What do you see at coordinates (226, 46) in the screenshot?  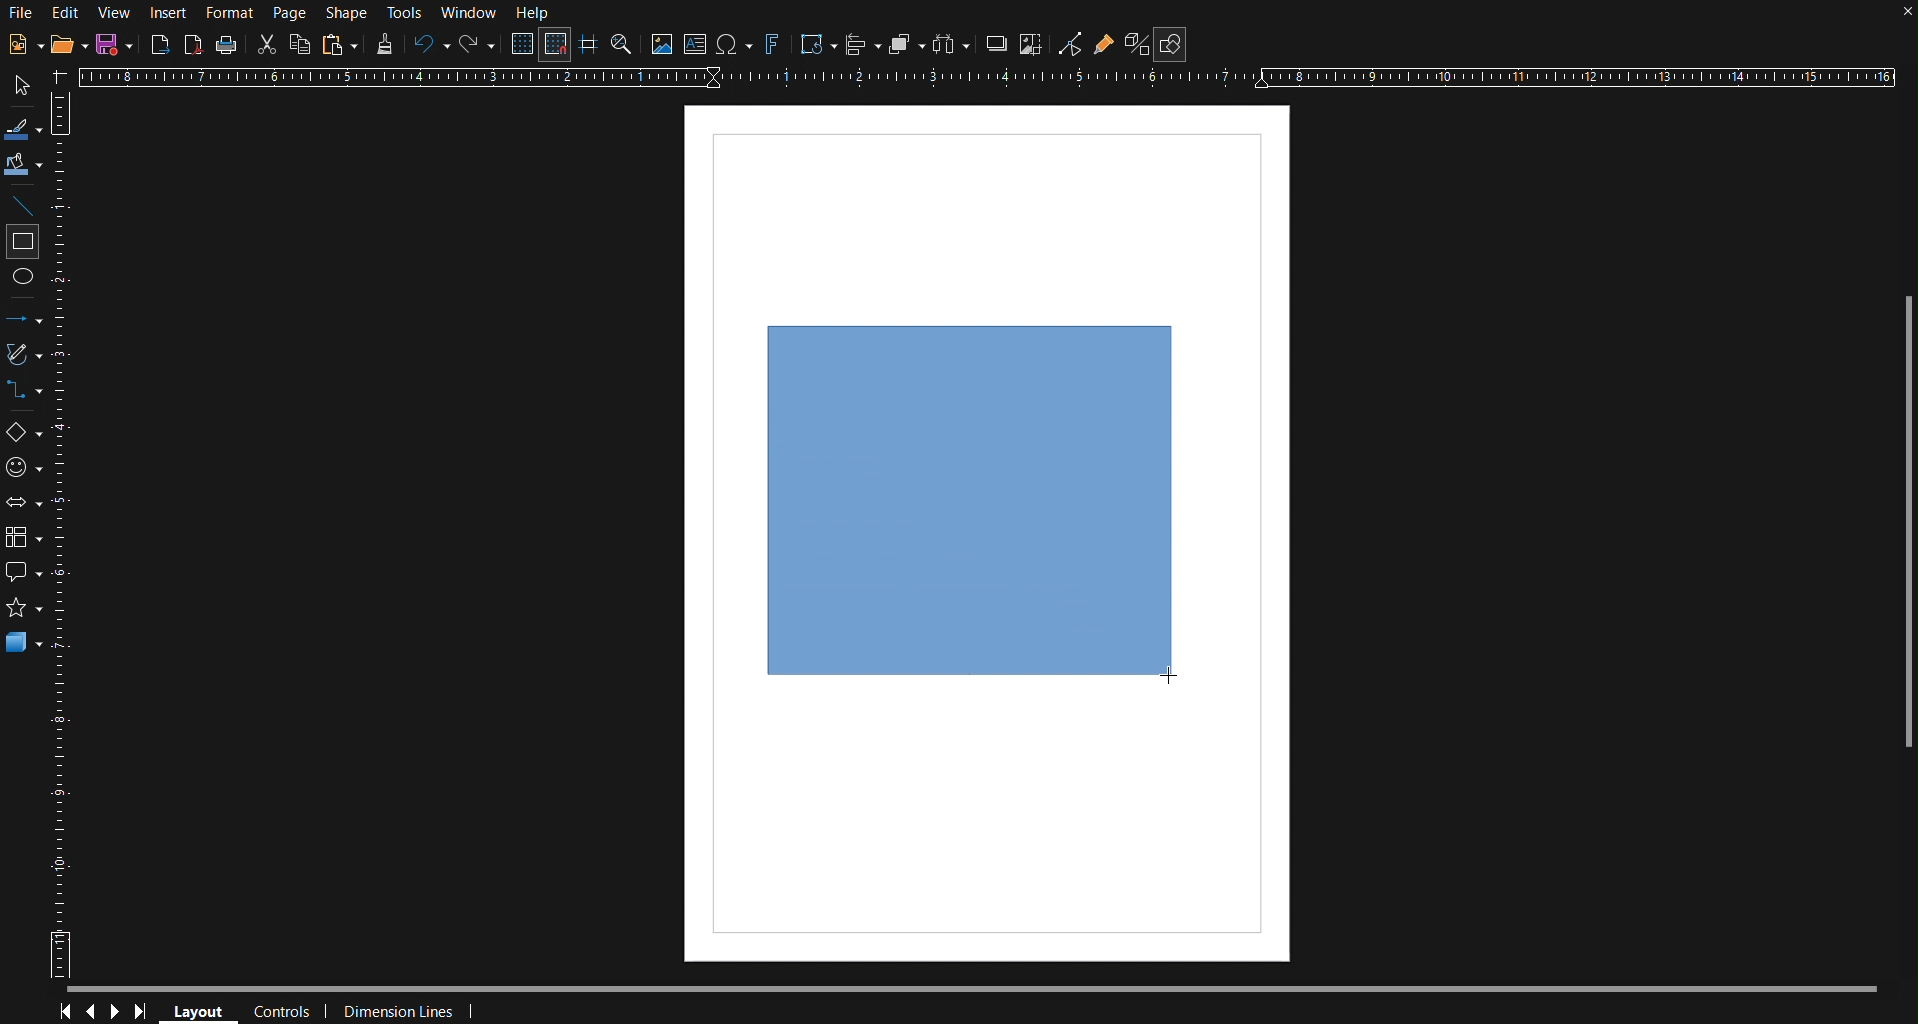 I see `Print` at bounding box center [226, 46].